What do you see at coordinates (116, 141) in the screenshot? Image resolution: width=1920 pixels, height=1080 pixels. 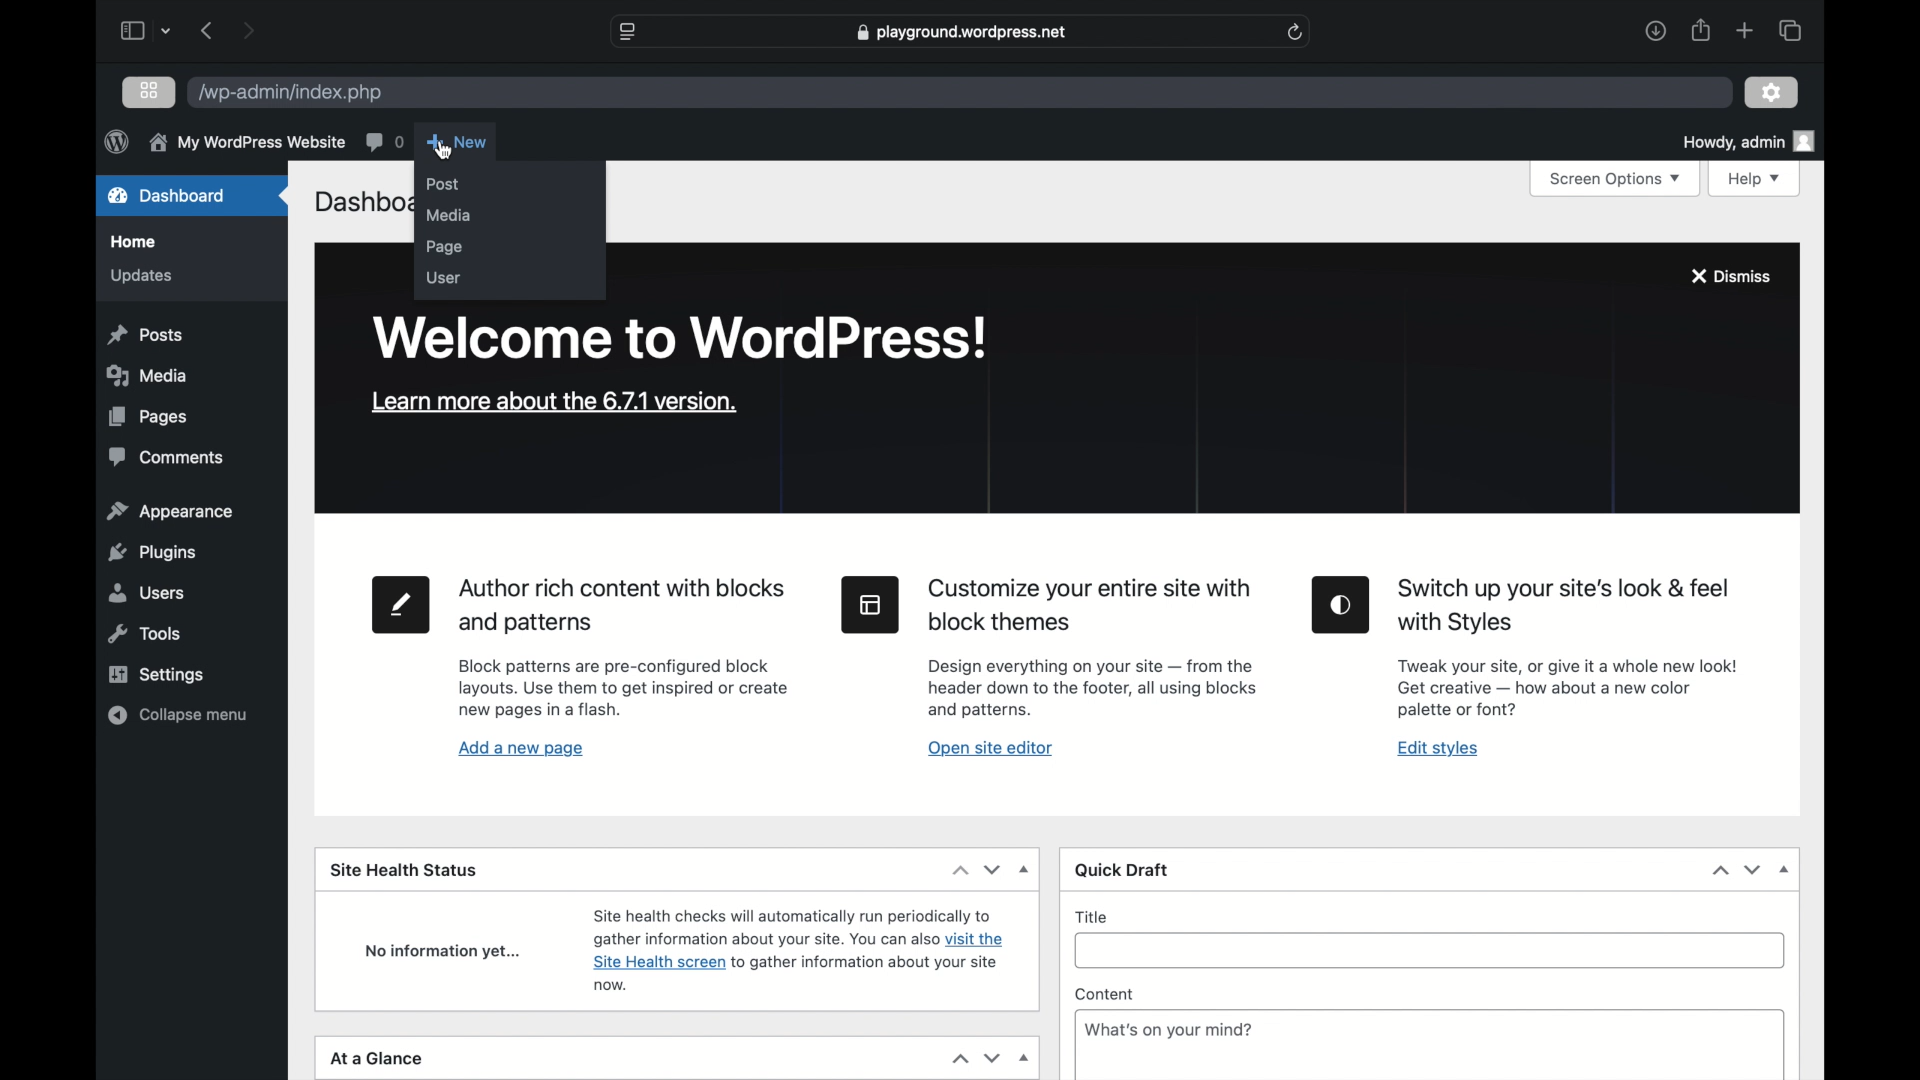 I see `wordpress` at bounding box center [116, 141].